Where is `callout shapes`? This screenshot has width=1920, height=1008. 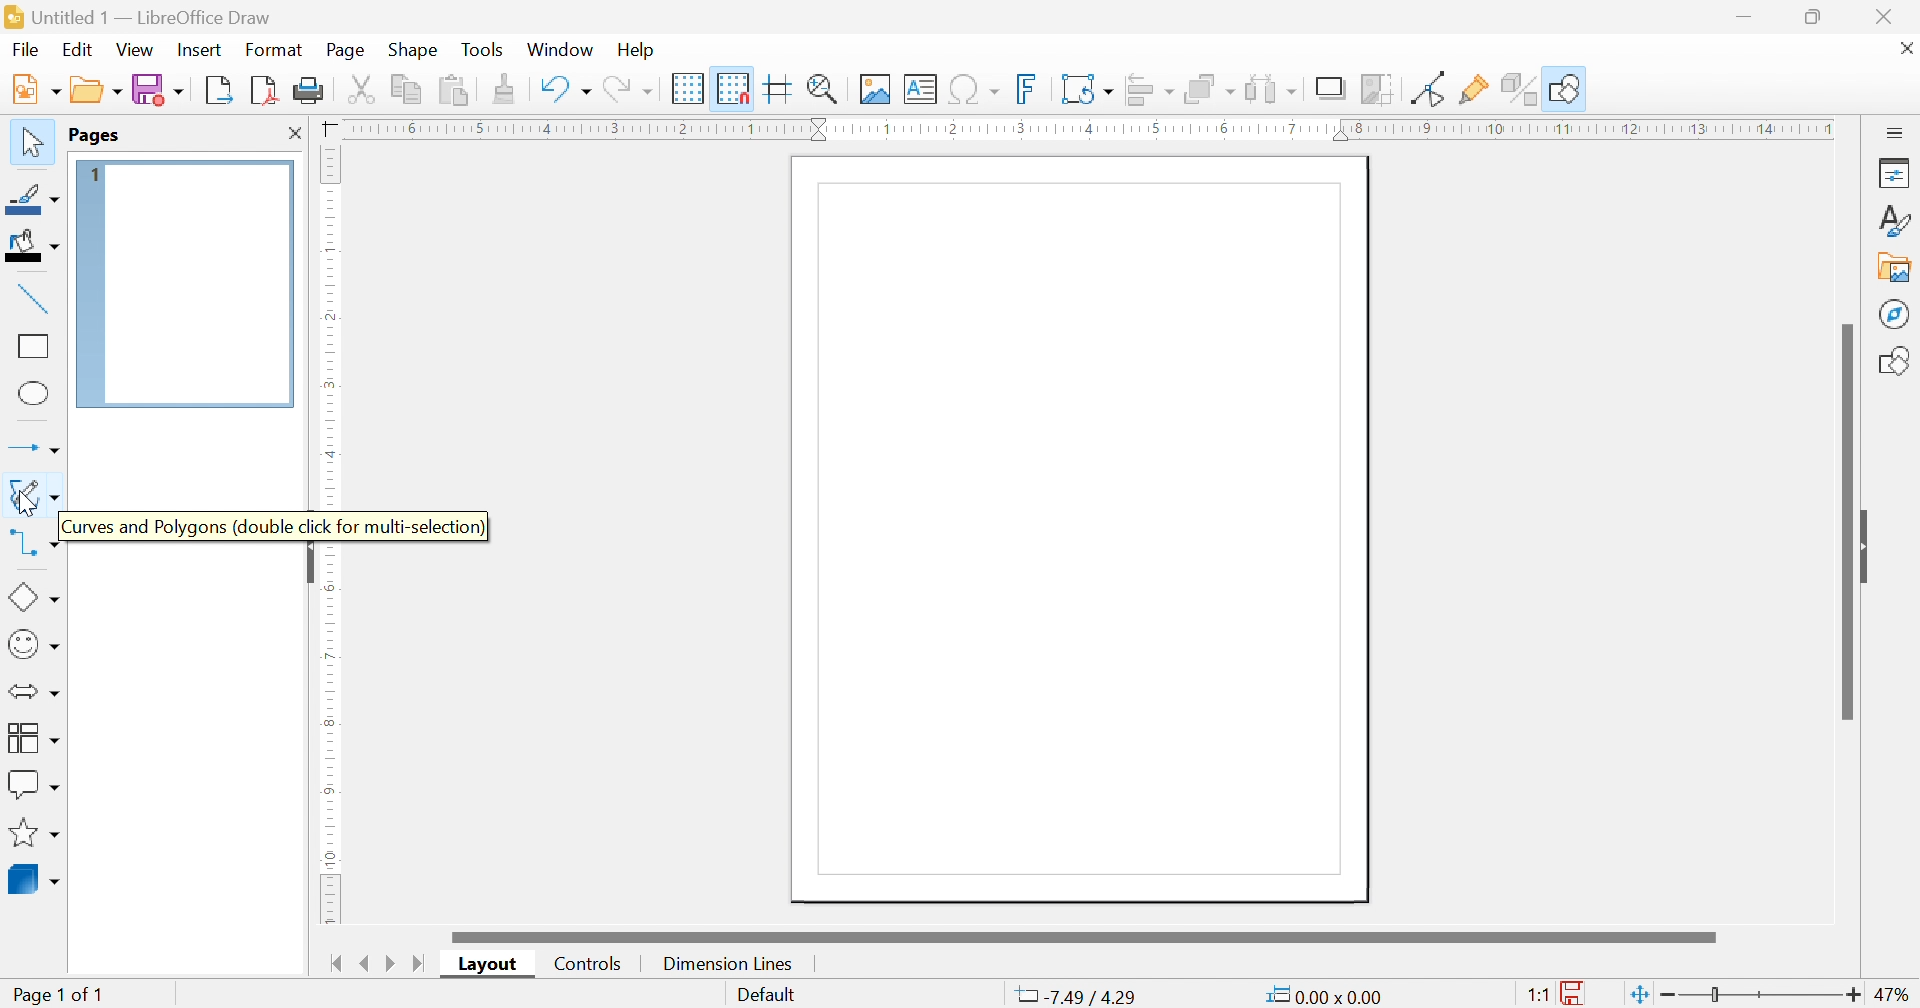 callout shapes is located at coordinates (34, 783).